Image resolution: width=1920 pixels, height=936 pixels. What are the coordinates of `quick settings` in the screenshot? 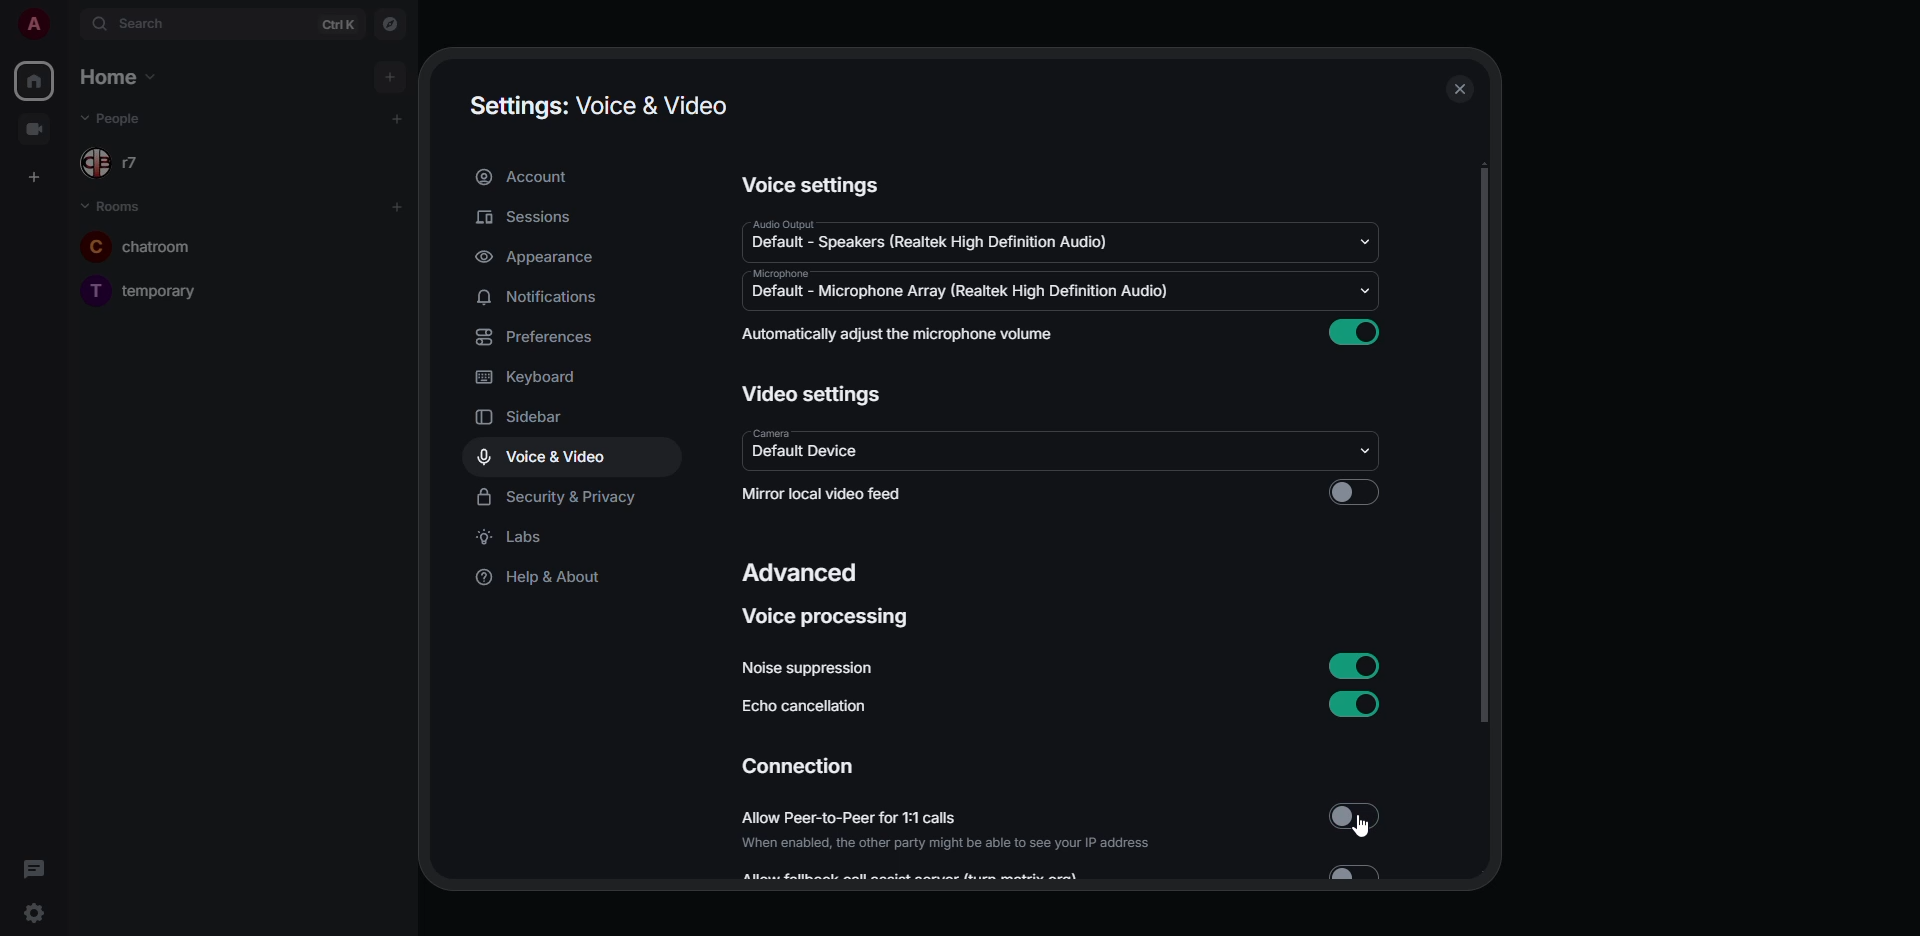 It's located at (39, 915).